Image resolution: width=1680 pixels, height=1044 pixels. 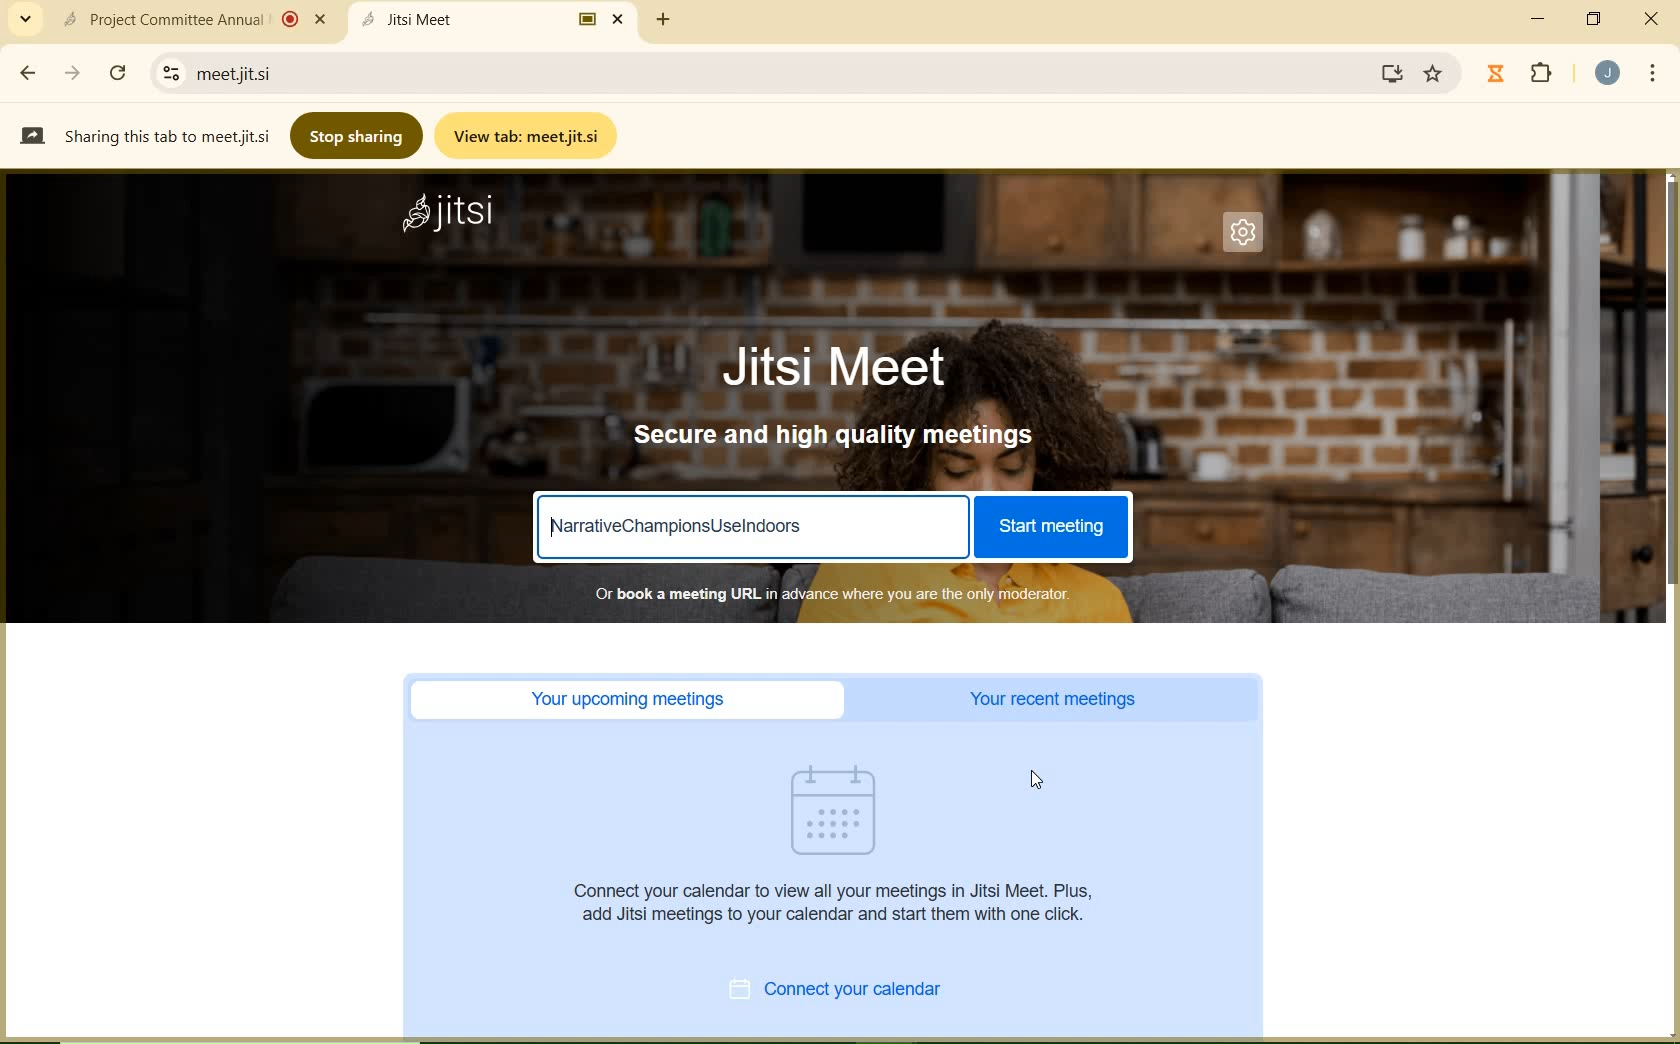 I want to click on extensions, so click(x=1543, y=75).